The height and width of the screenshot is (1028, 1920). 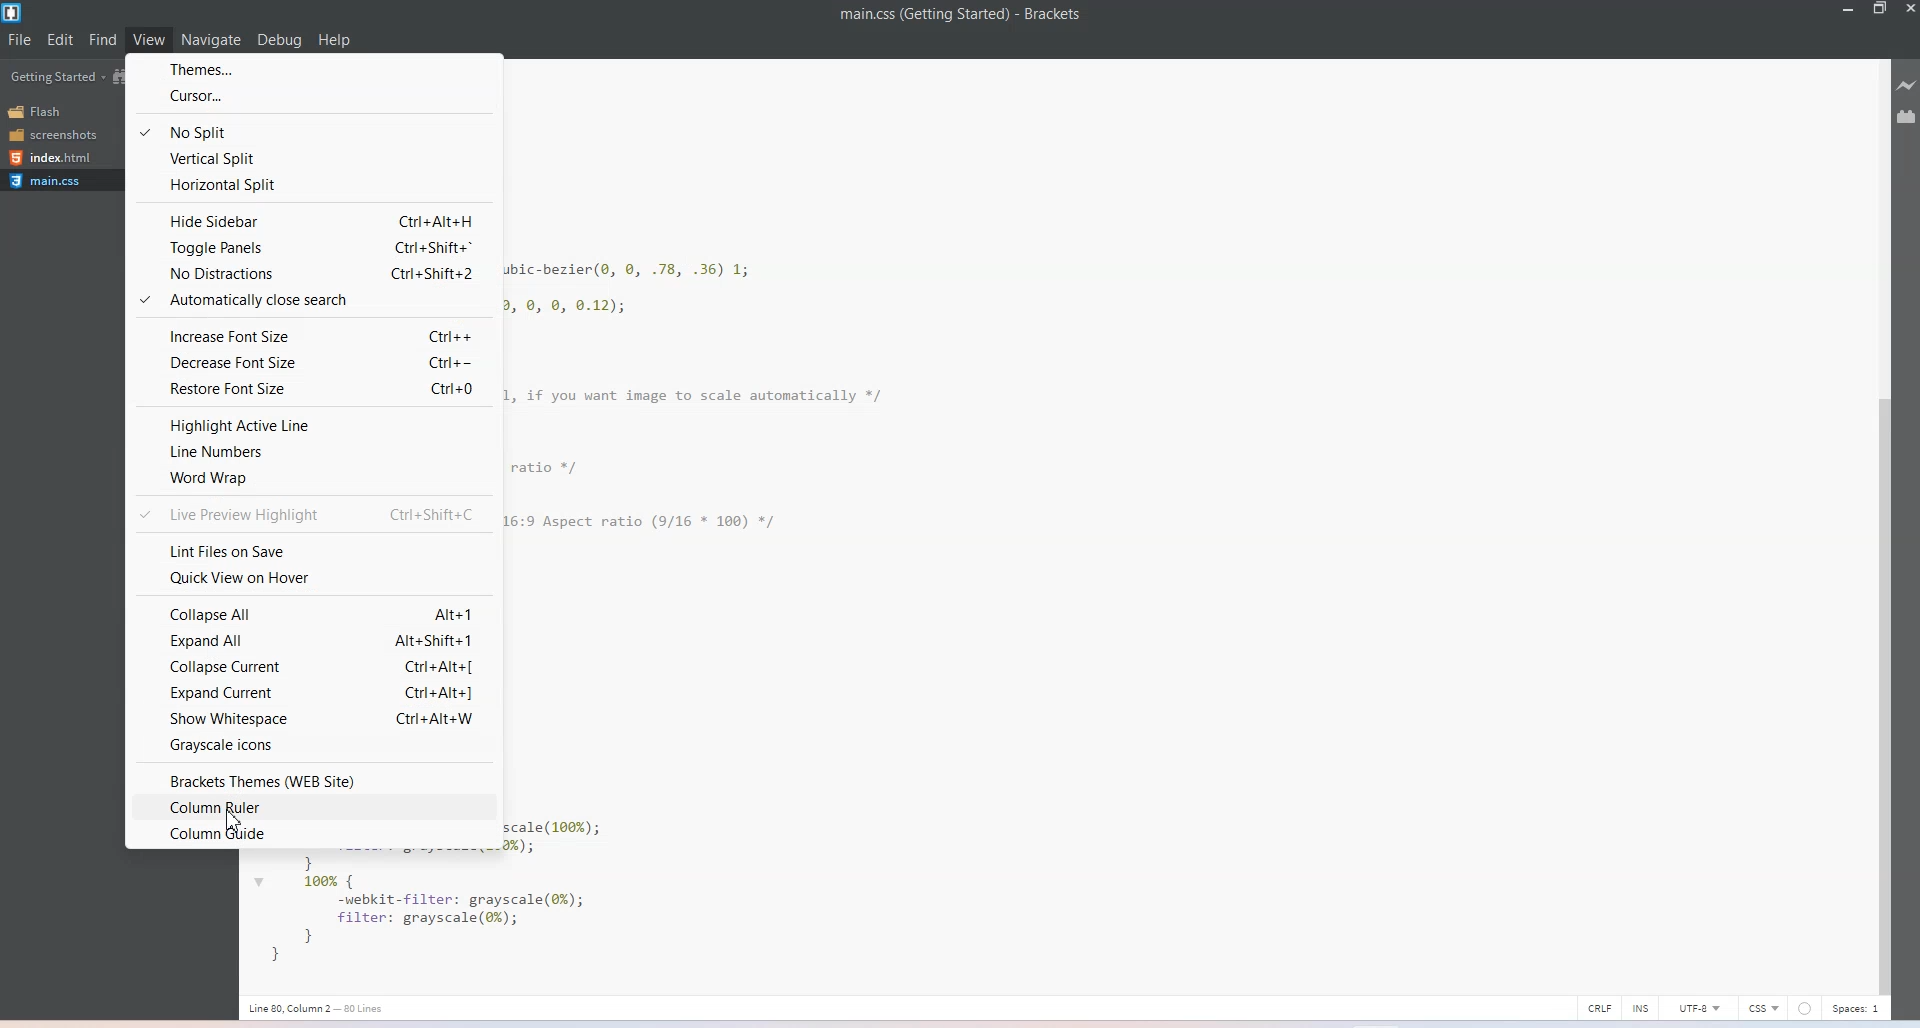 What do you see at coordinates (313, 219) in the screenshot?
I see `Hide Side Bar` at bounding box center [313, 219].